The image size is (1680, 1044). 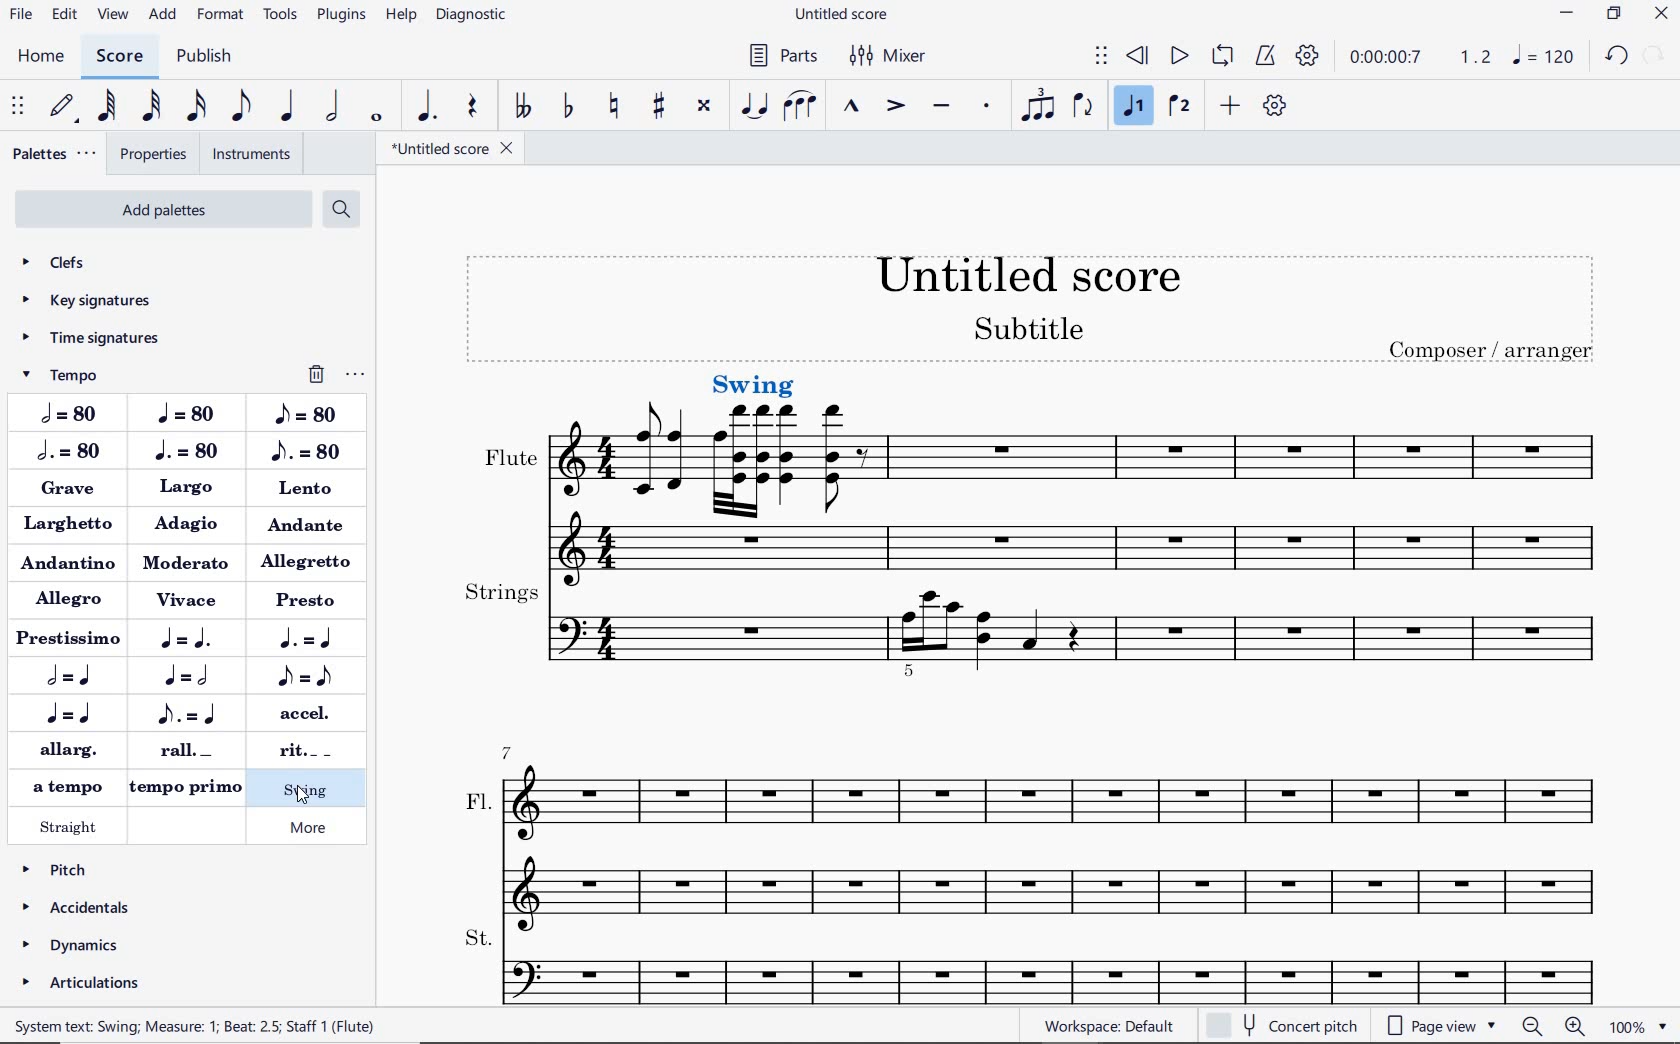 I want to click on TUPLET, so click(x=1040, y=107).